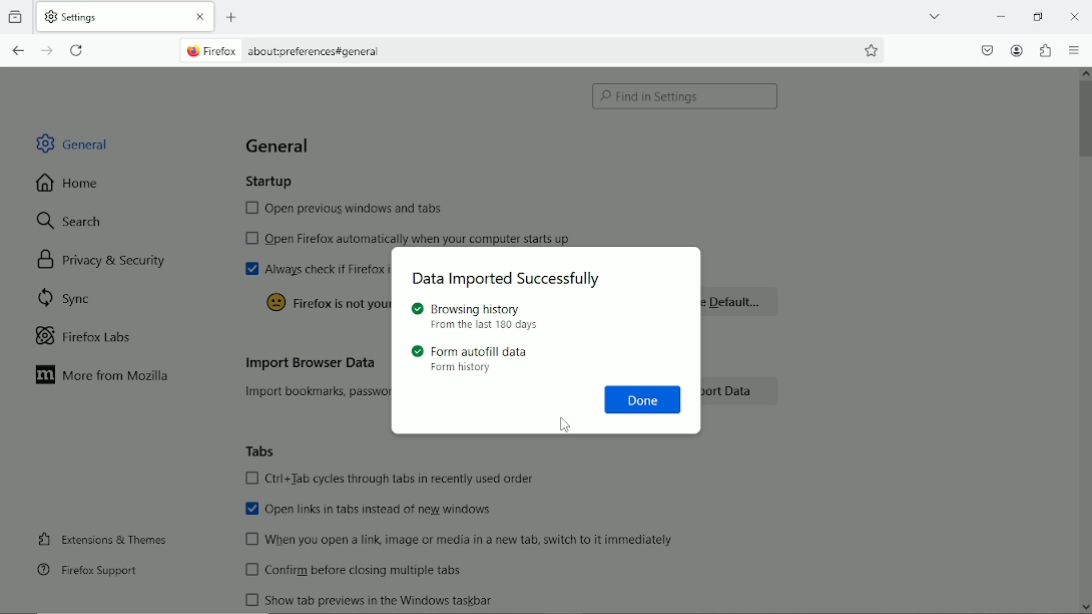 The width and height of the screenshot is (1092, 614). Describe the element at coordinates (336, 210) in the screenshot. I see `Open previous windows and tabs` at that location.